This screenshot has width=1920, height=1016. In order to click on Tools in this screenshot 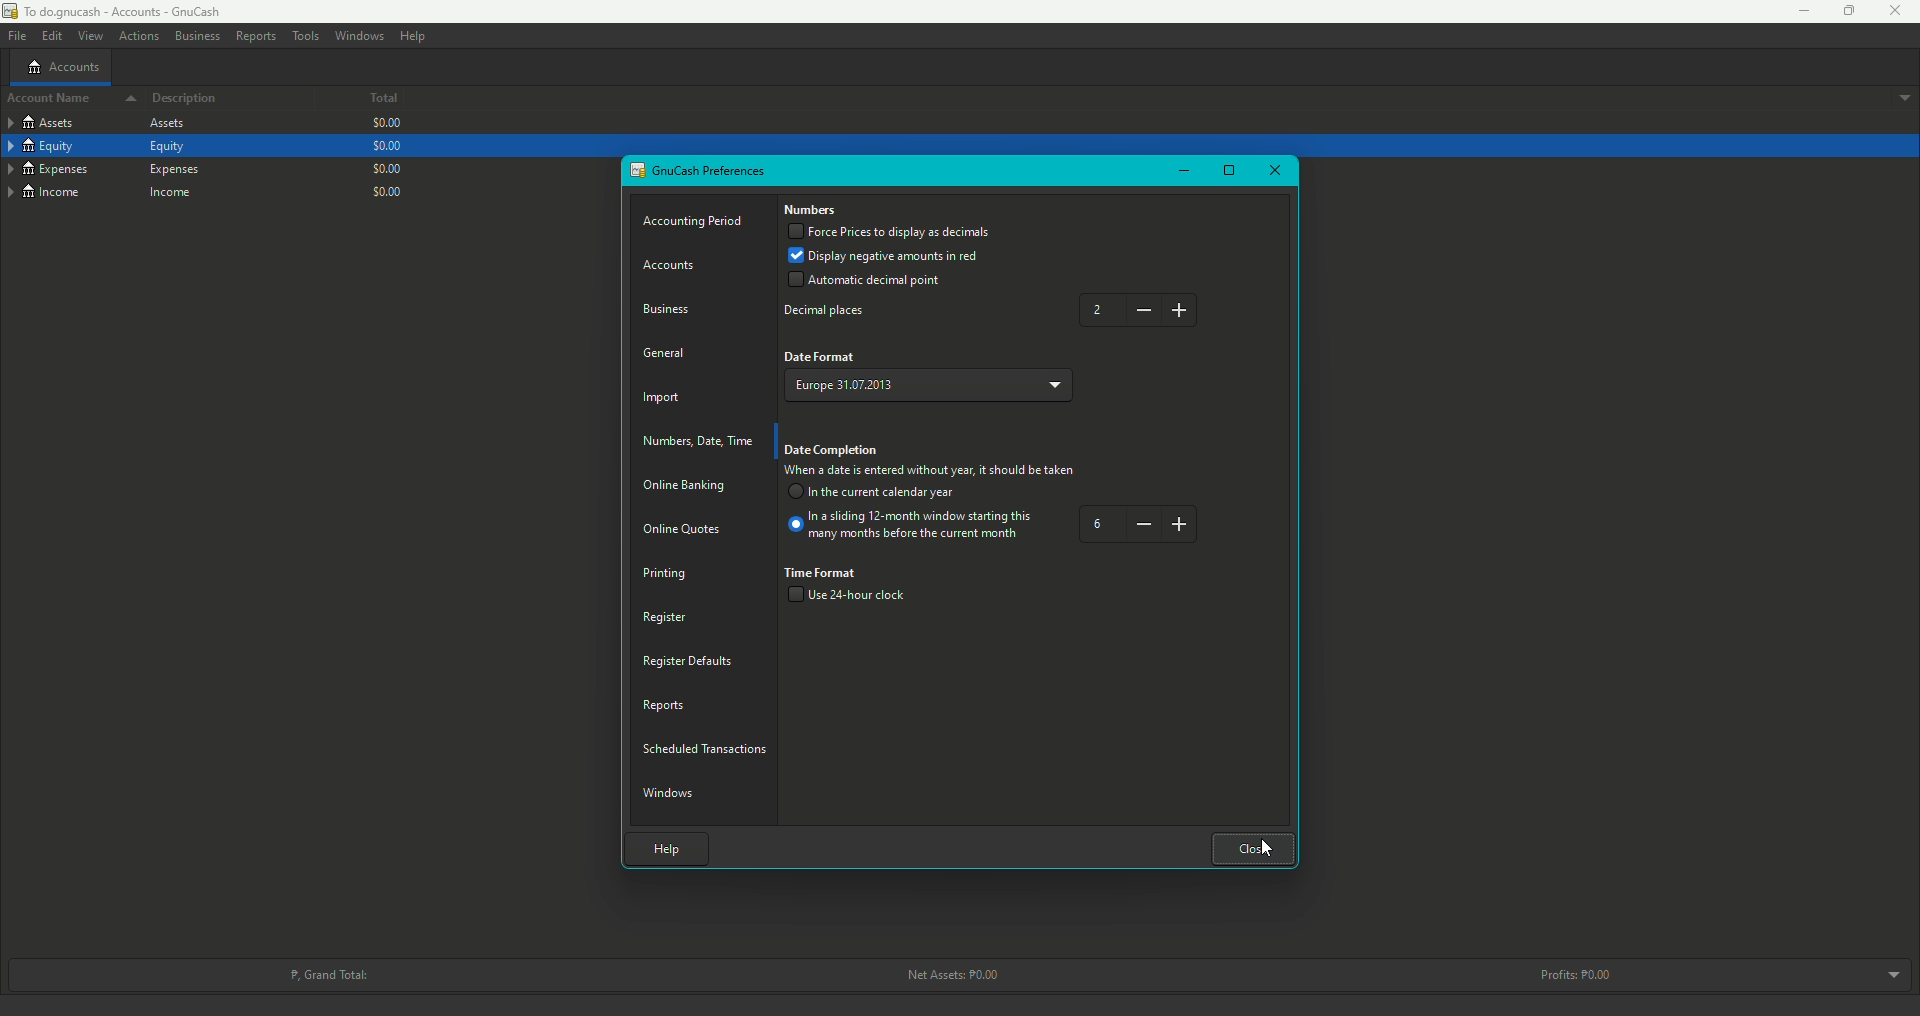, I will do `click(305, 36)`.